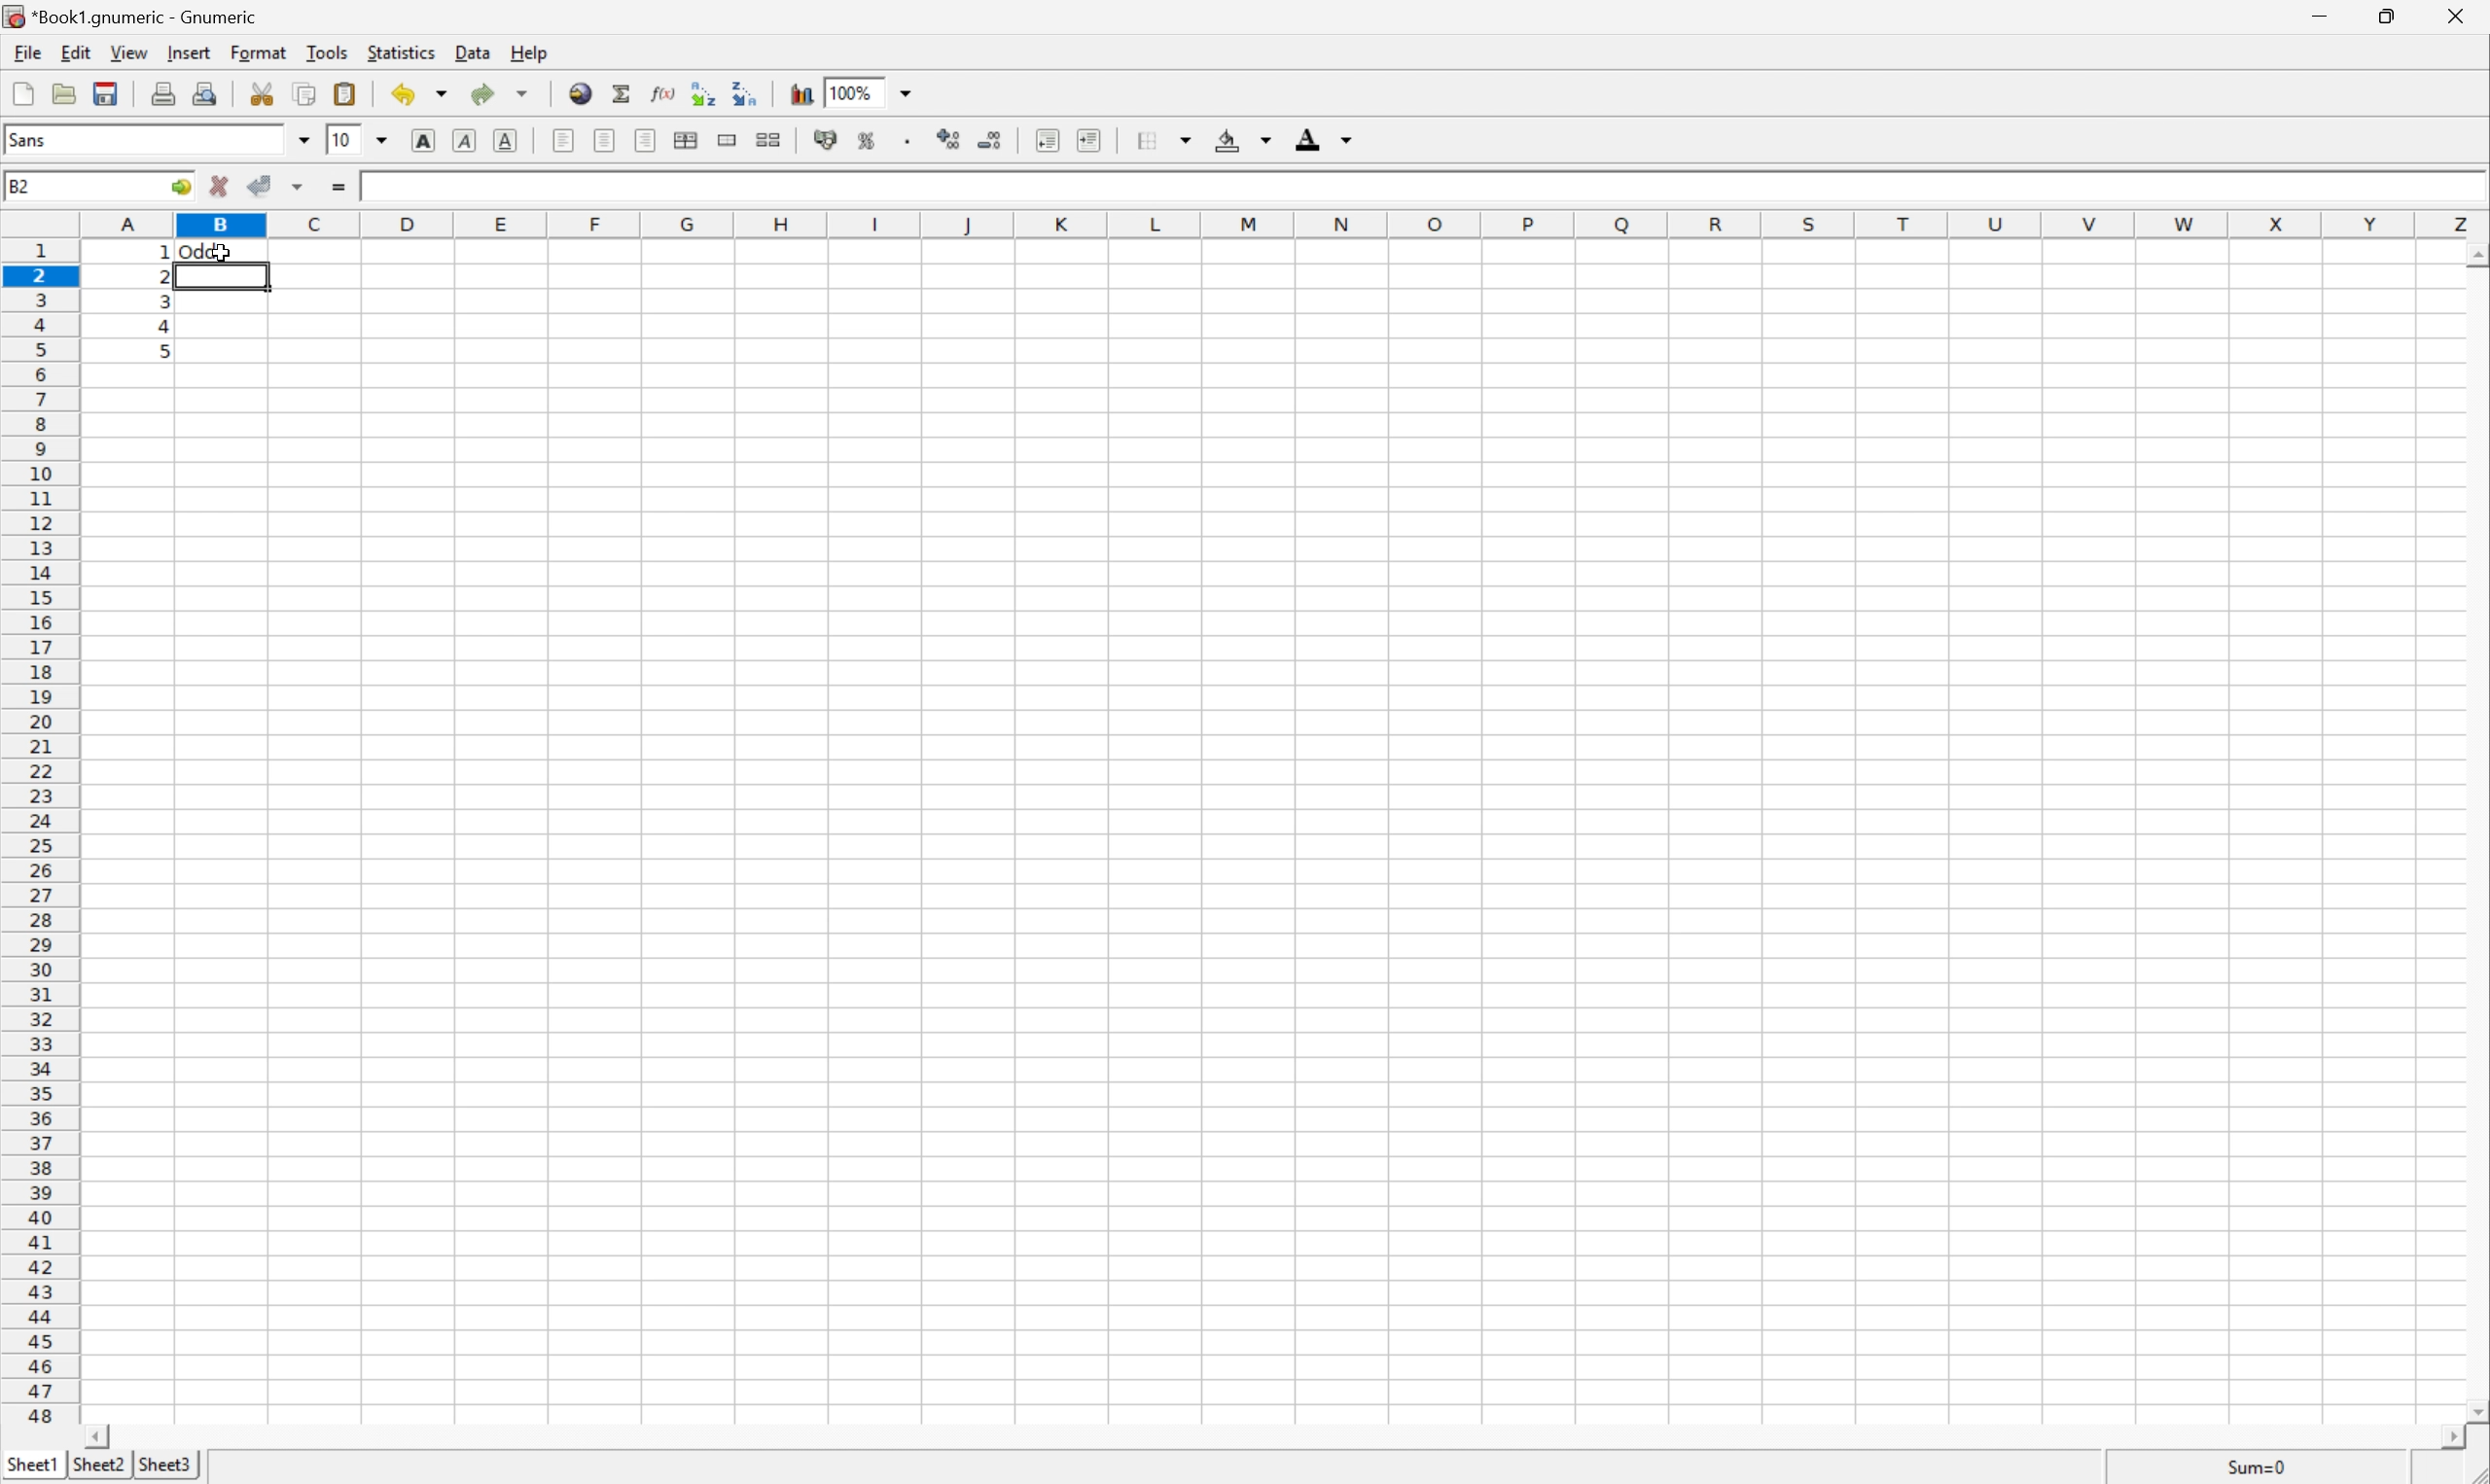 This screenshot has height=1484, width=2490. I want to click on Insert a hyperlink, so click(581, 94).